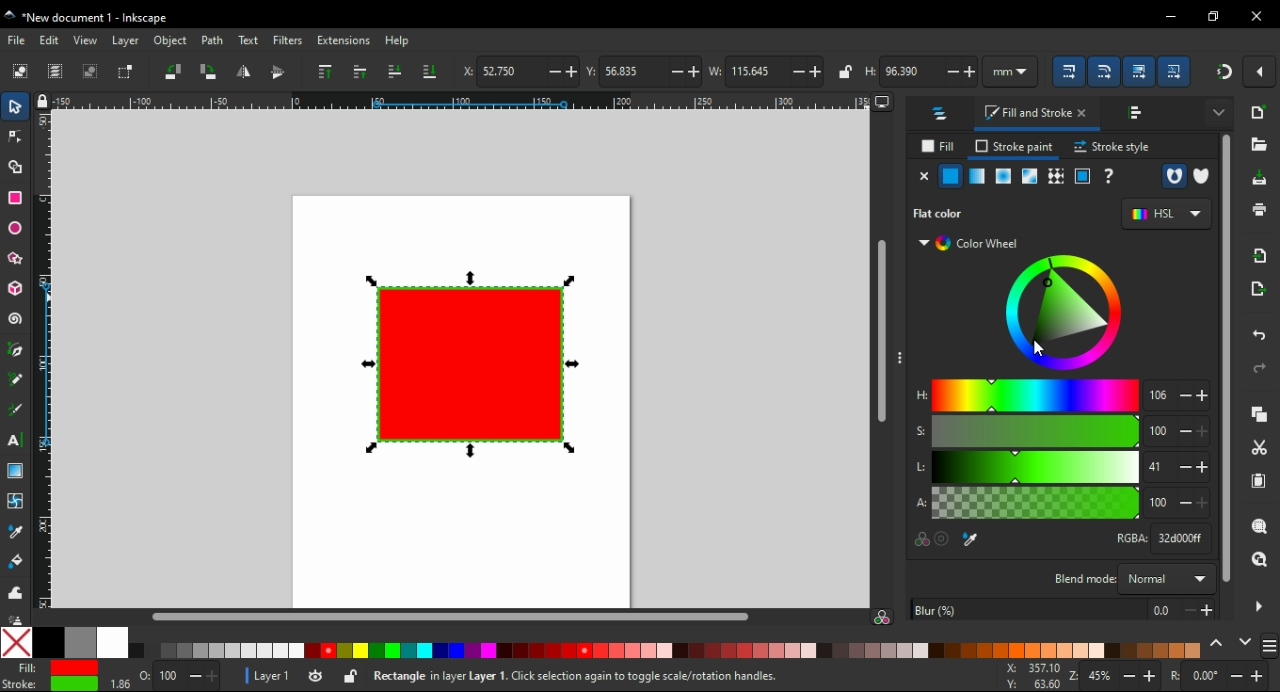  I want to click on view, so click(84, 40).